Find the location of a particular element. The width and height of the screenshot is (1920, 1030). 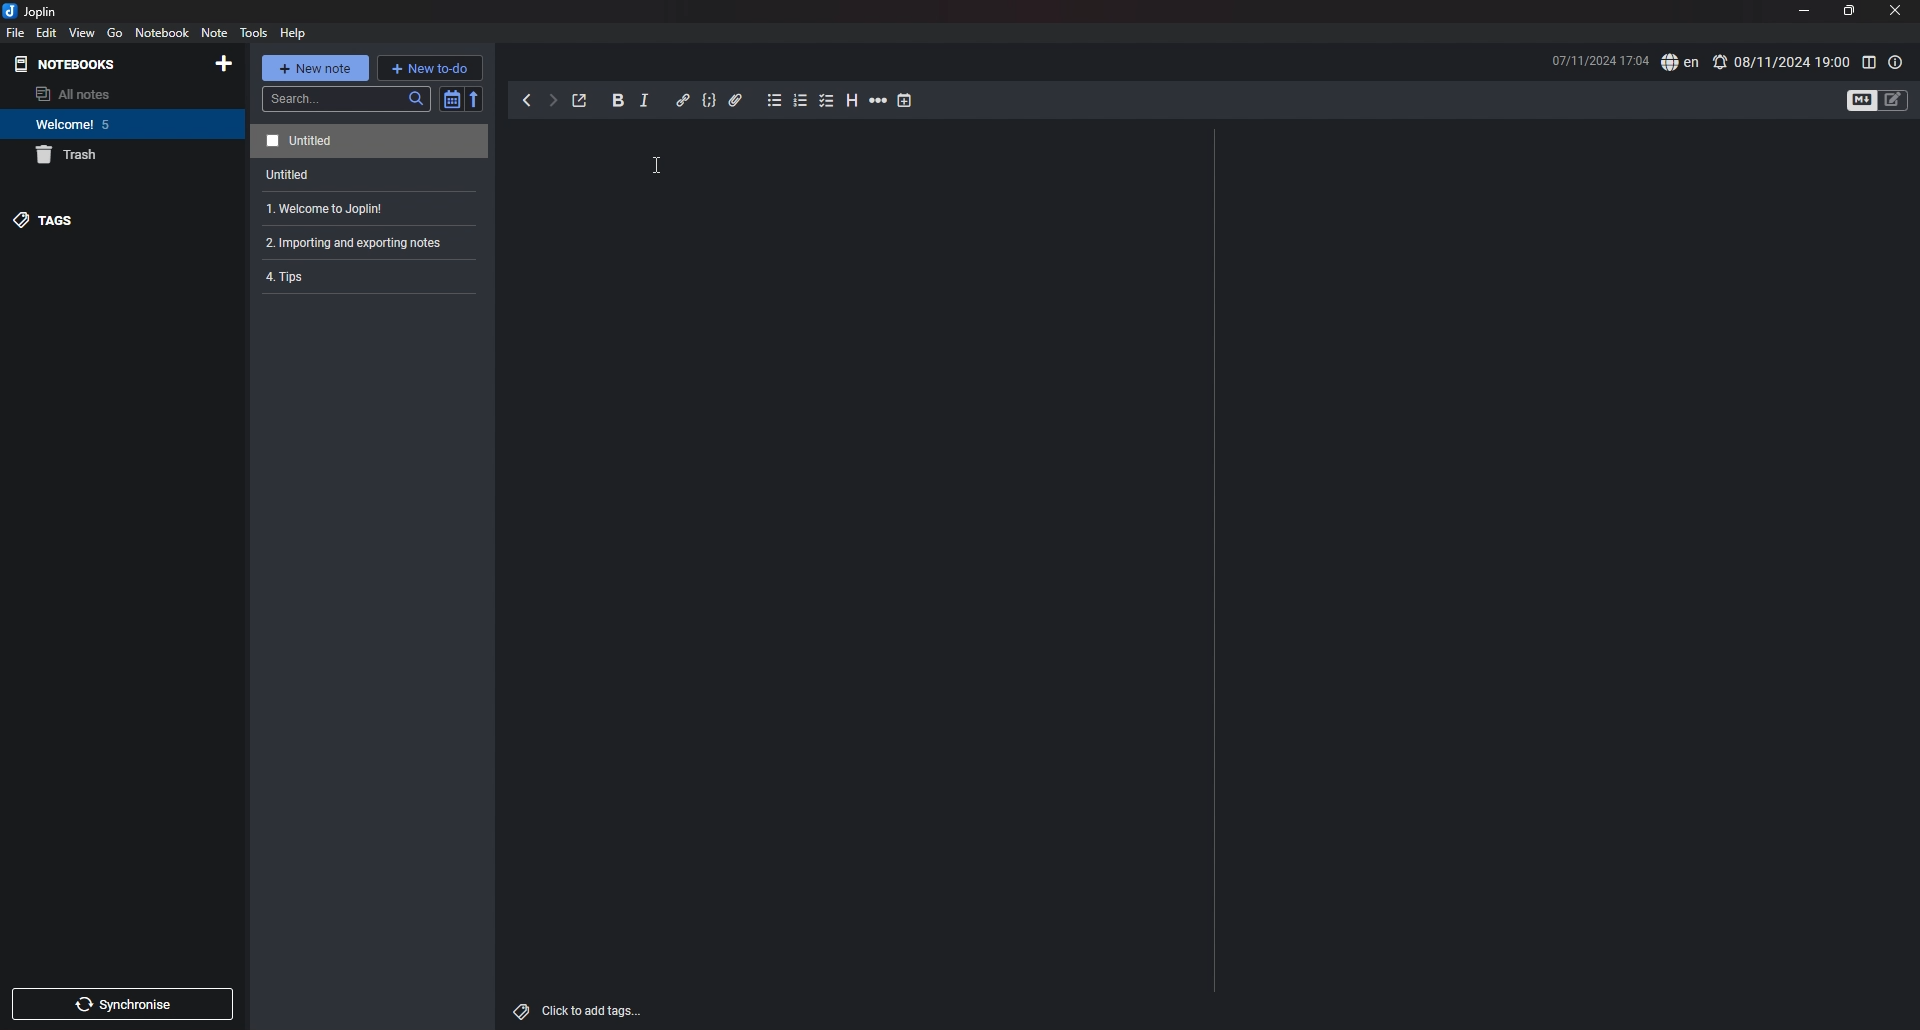

notebook is located at coordinates (114, 123).